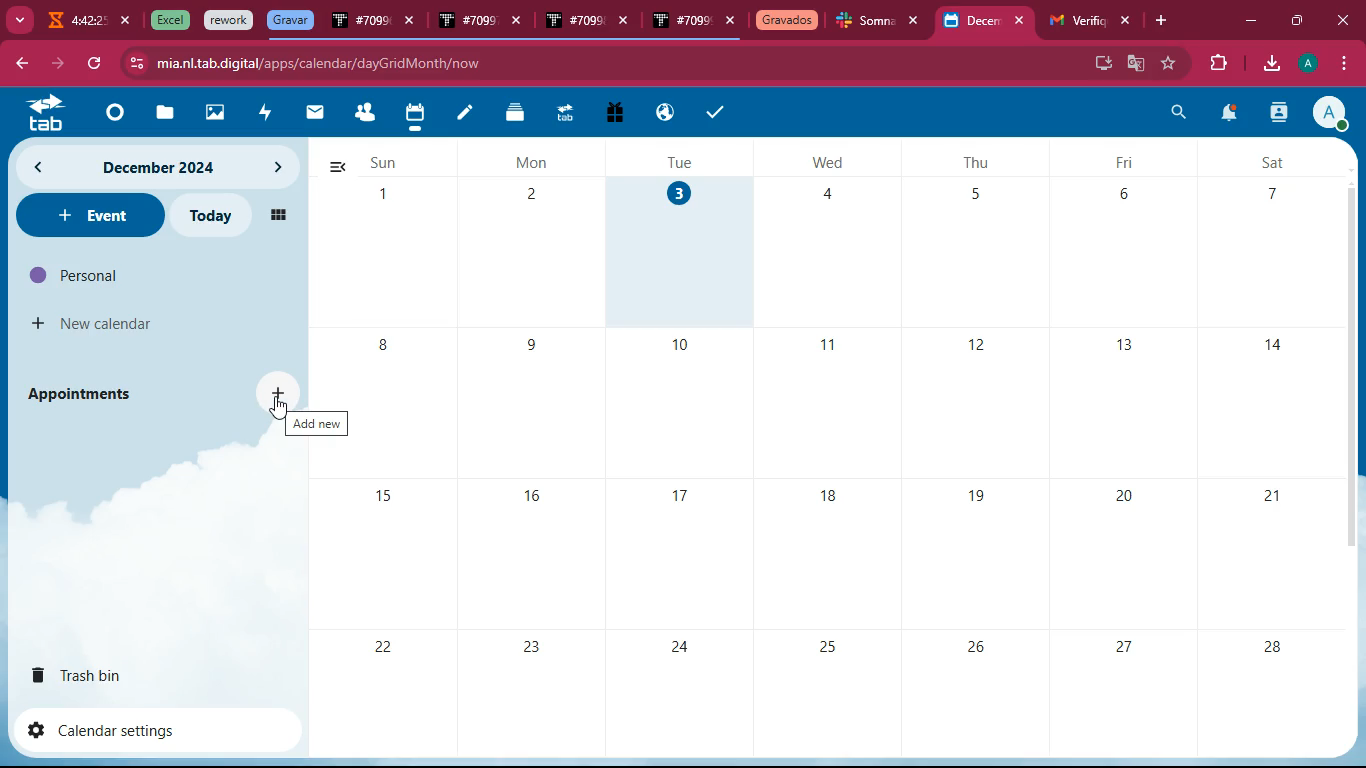  What do you see at coordinates (1295, 18) in the screenshot?
I see `maximize` at bounding box center [1295, 18].